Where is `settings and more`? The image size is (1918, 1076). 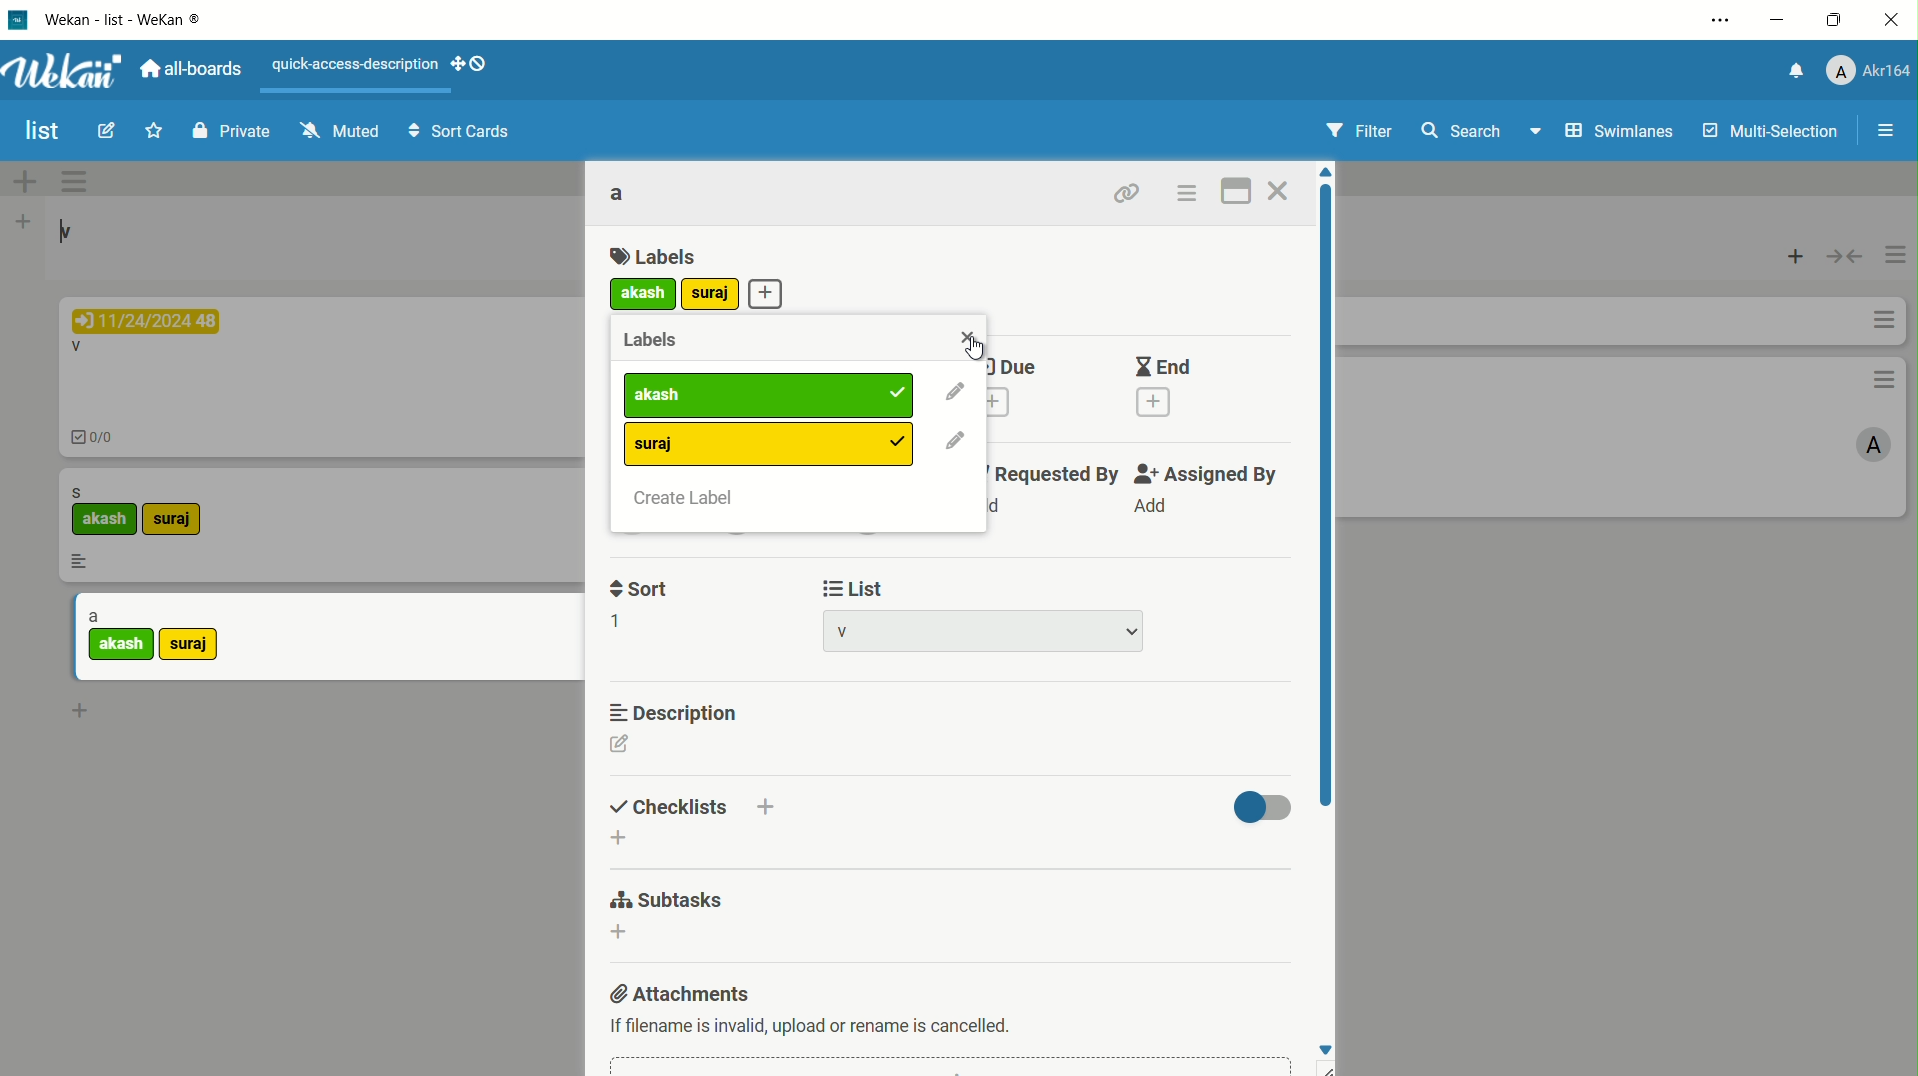
settings and more is located at coordinates (1717, 22).